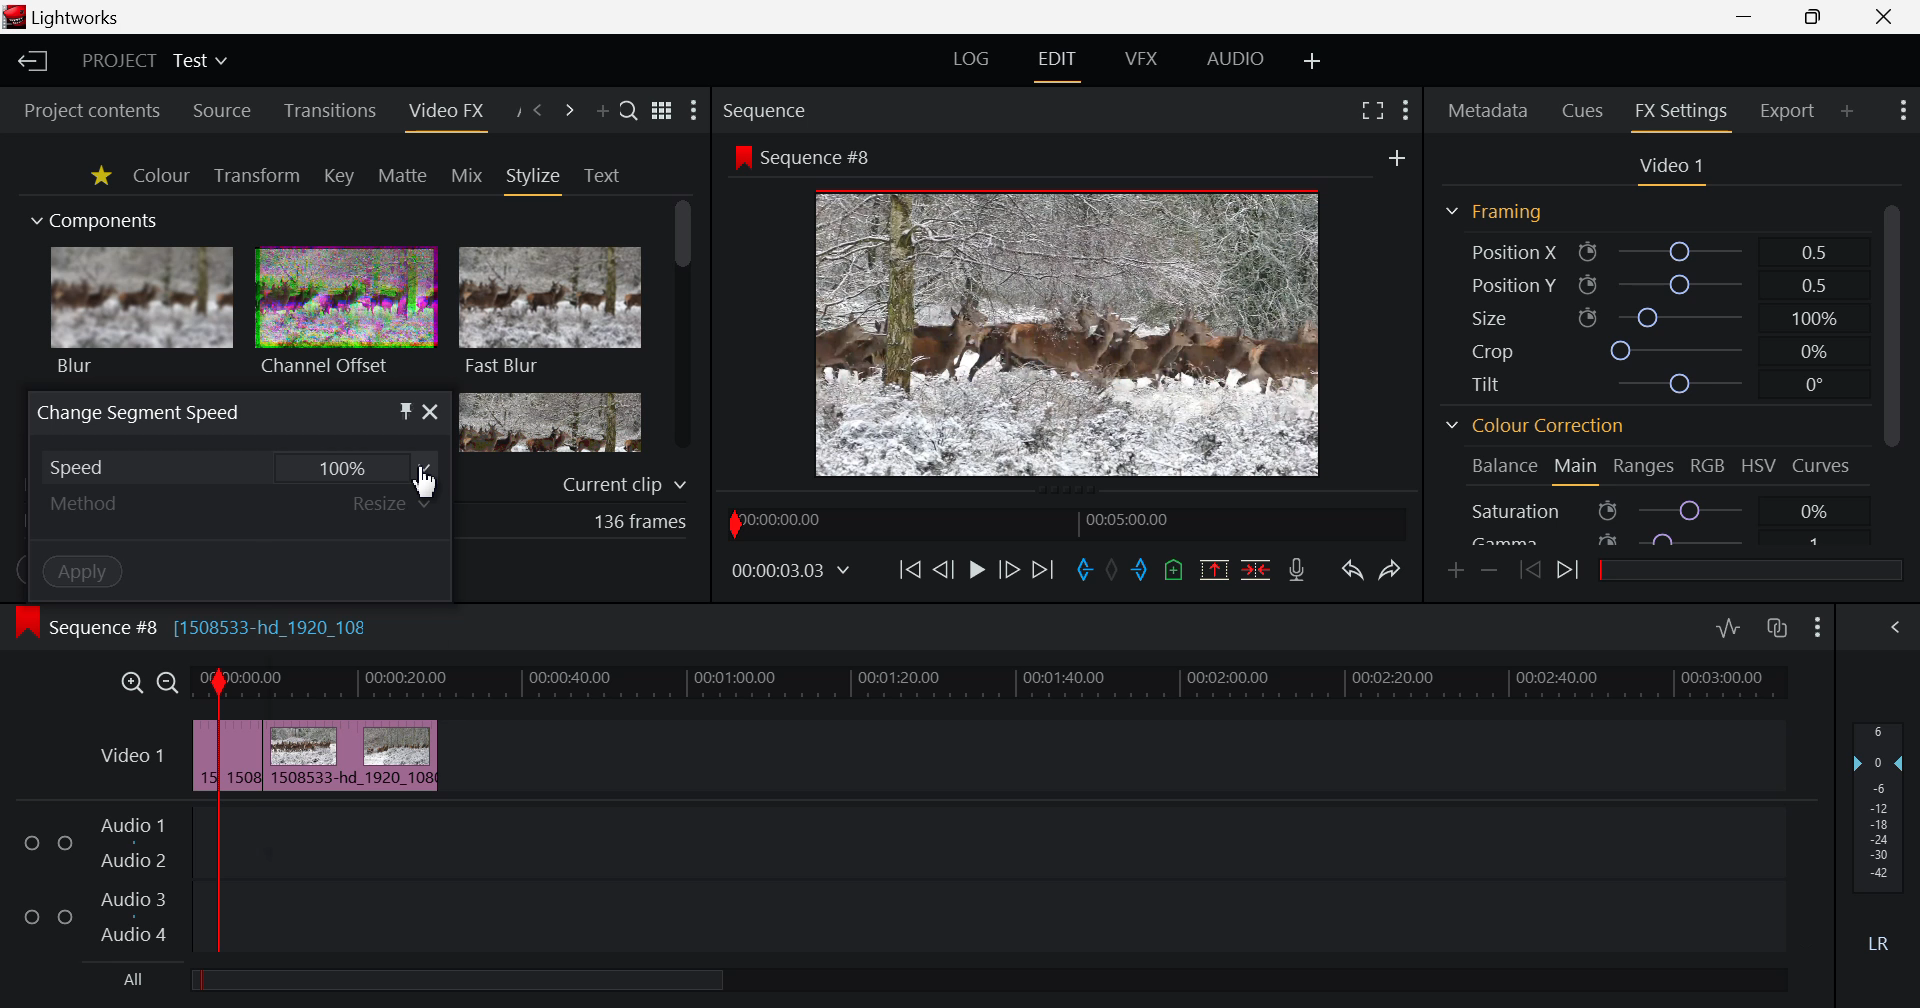  I want to click on Remove keyframe, so click(1490, 570).